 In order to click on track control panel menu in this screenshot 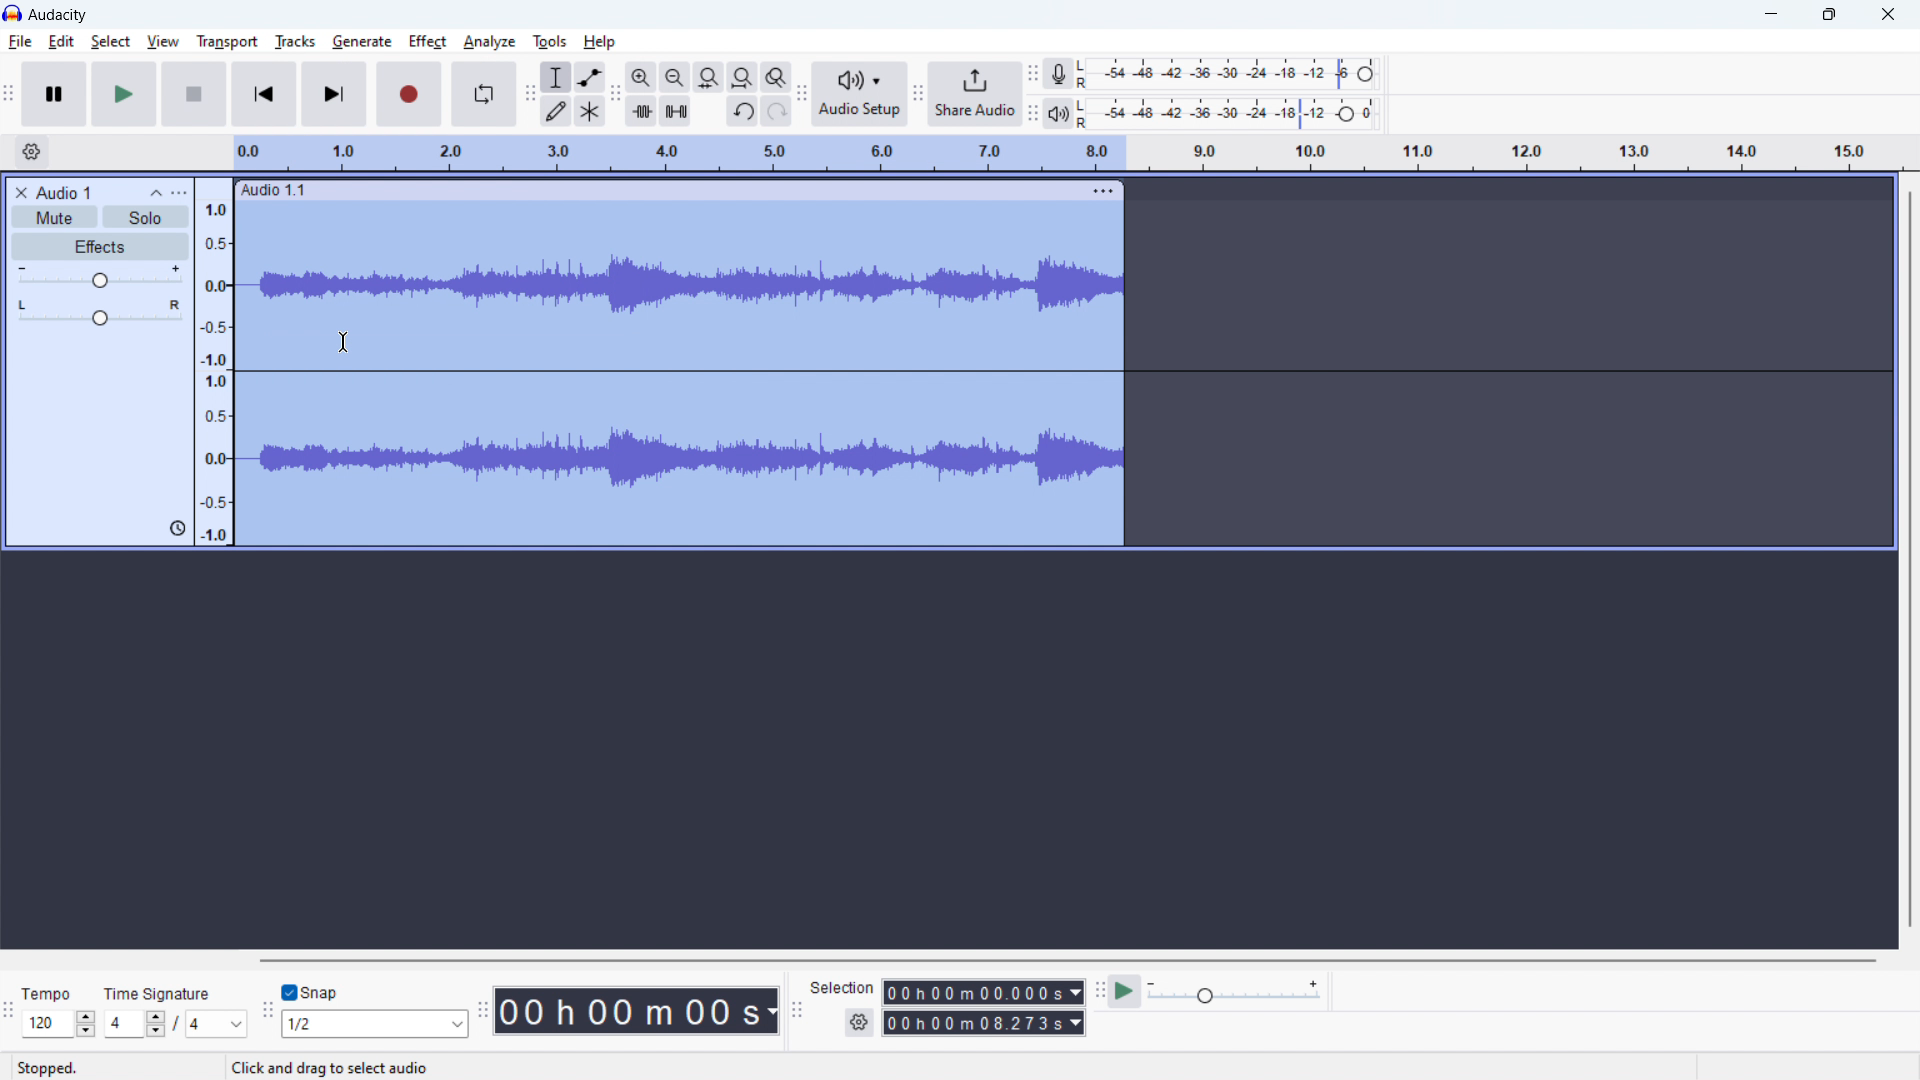, I will do `click(179, 193)`.